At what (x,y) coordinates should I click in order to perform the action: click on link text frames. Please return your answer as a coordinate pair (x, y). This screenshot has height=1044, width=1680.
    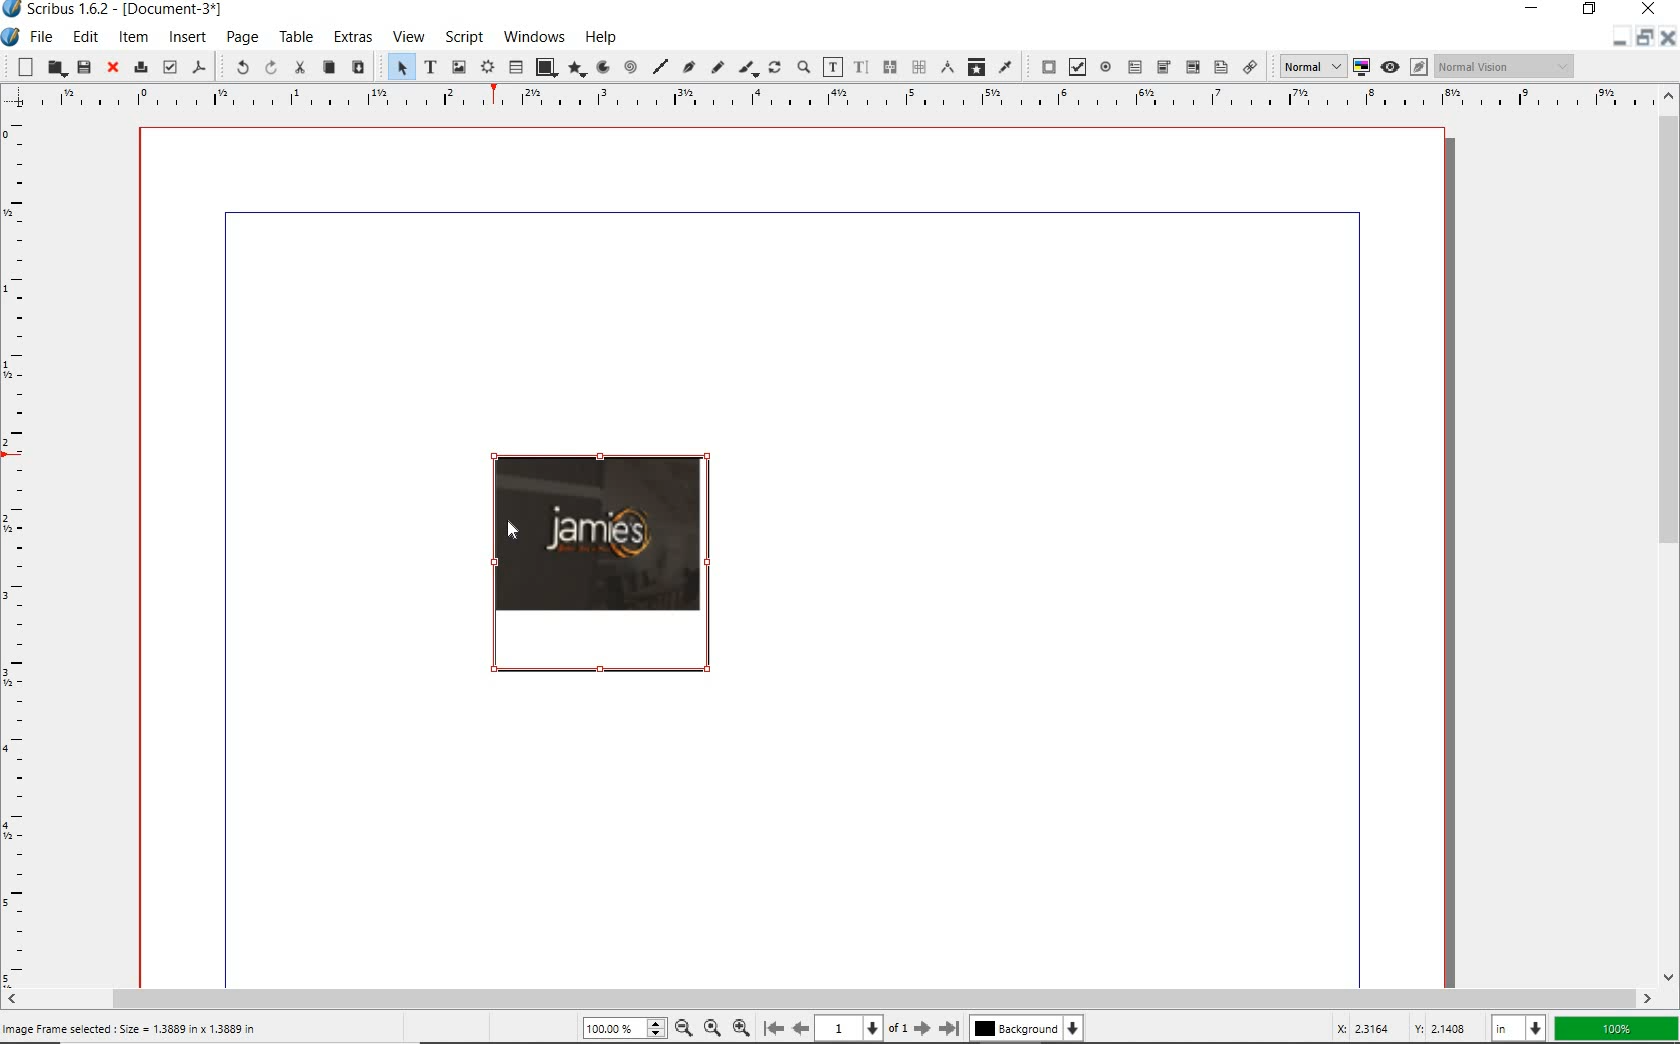
    Looking at the image, I should click on (887, 66).